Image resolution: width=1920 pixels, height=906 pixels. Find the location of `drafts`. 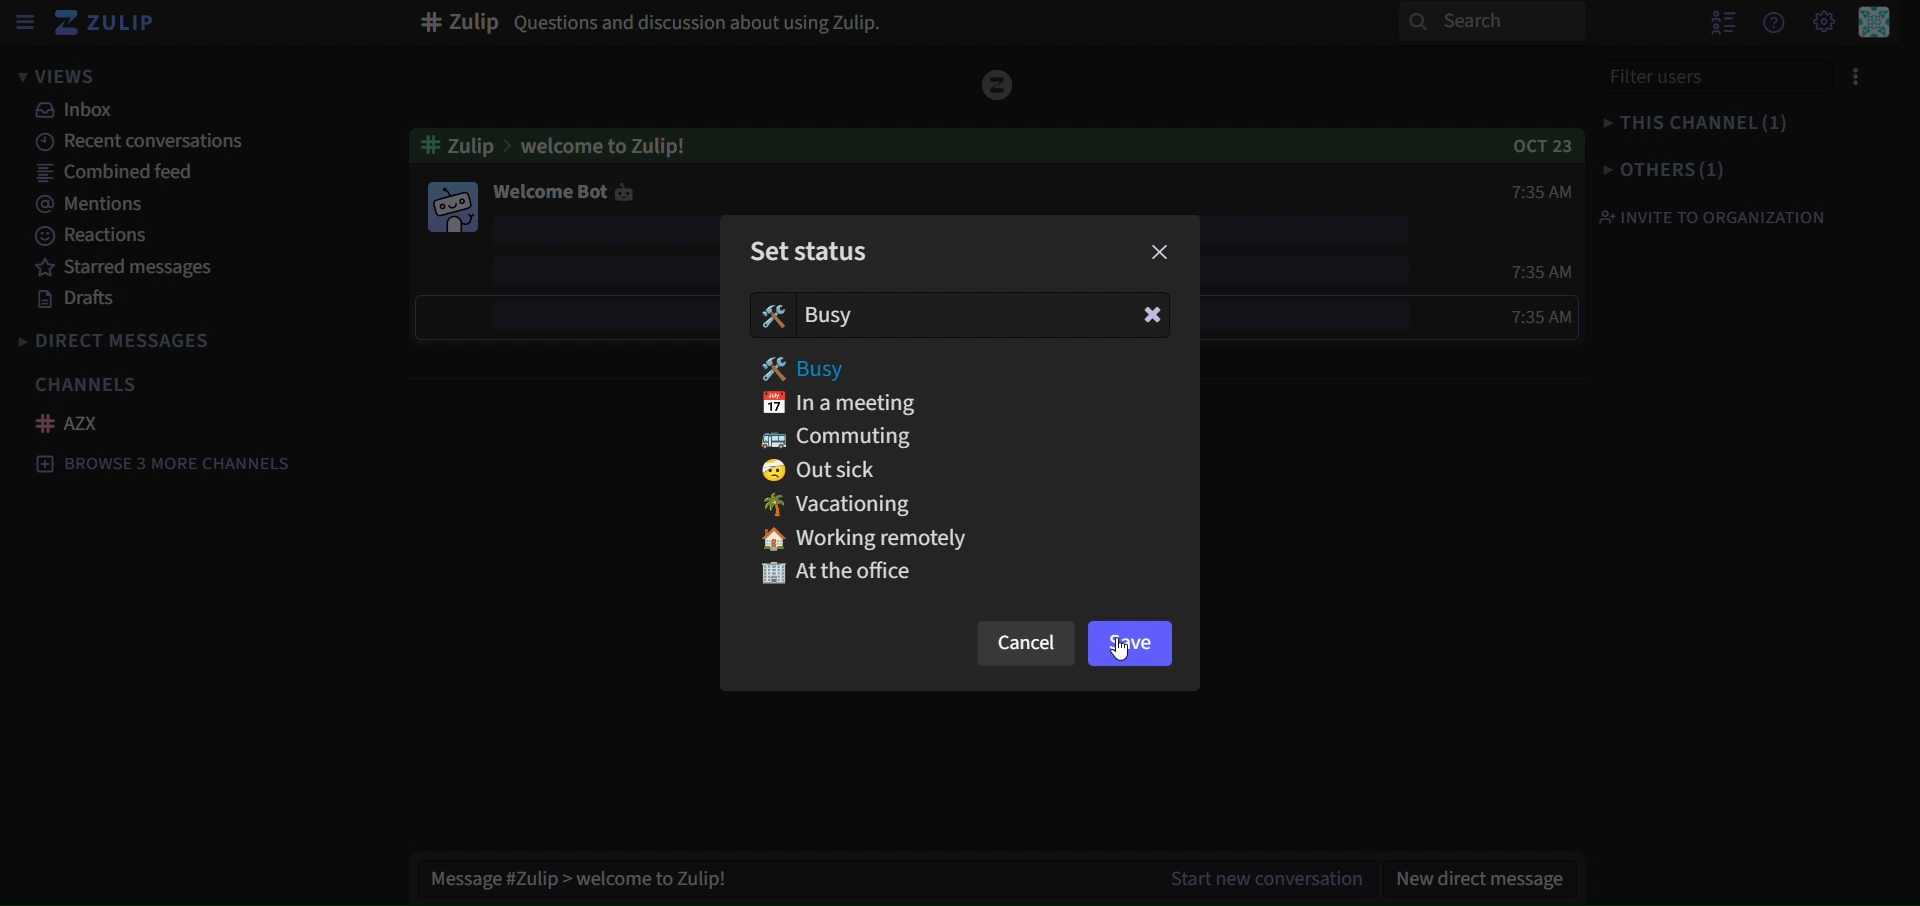

drafts is located at coordinates (82, 301).